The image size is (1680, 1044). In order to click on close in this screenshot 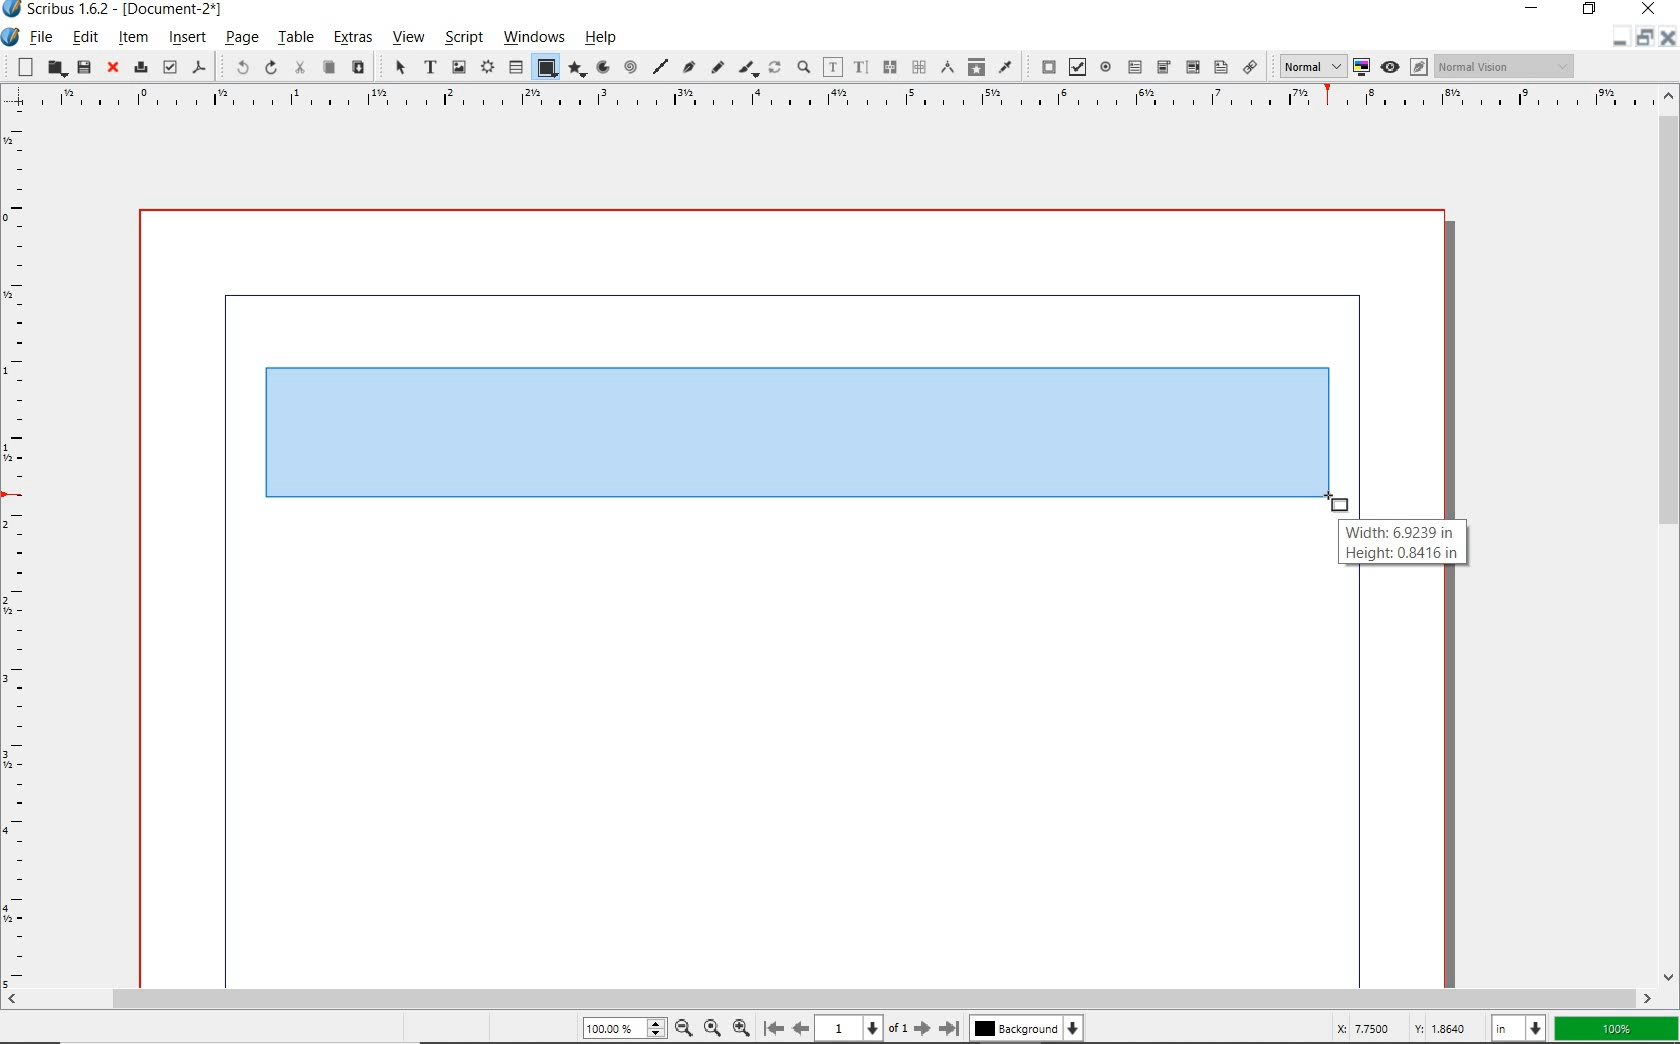, I will do `click(114, 68)`.